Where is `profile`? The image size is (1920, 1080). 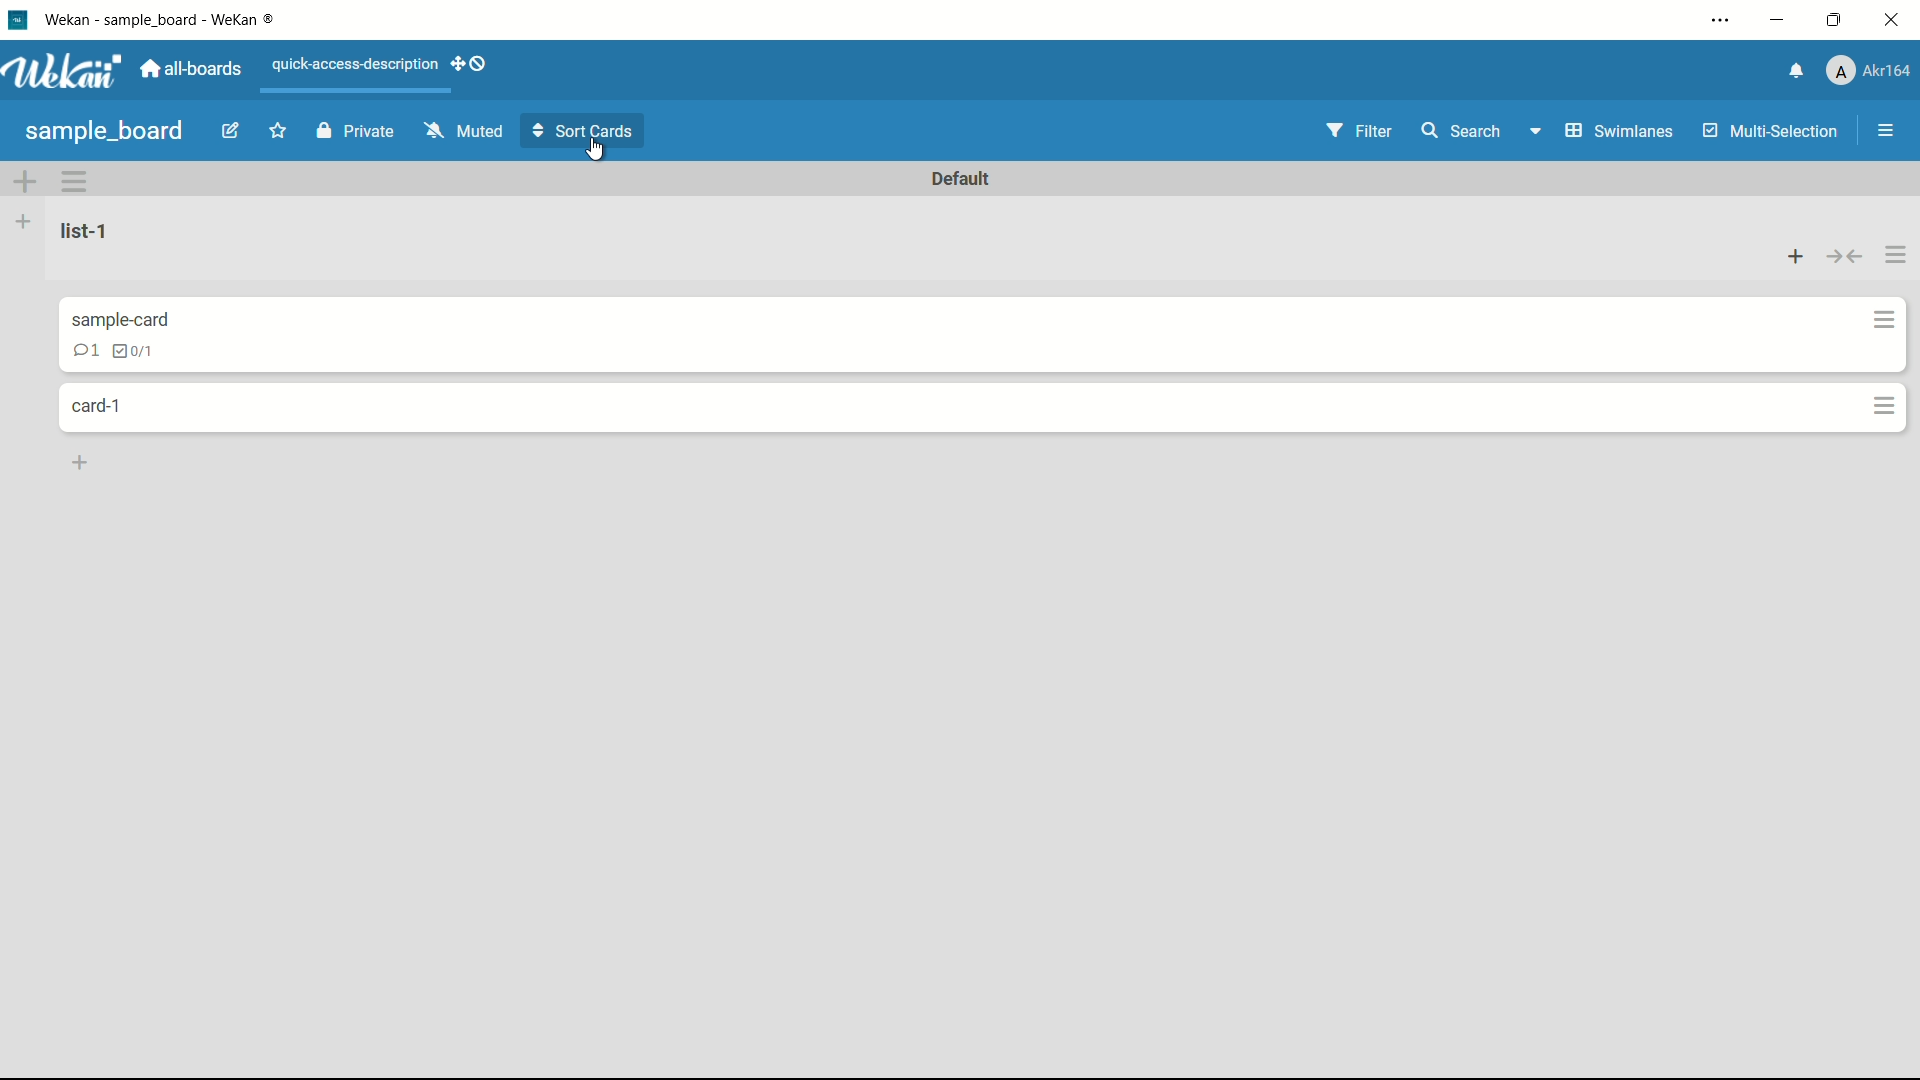 profile is located at coordinates (1868, 70).